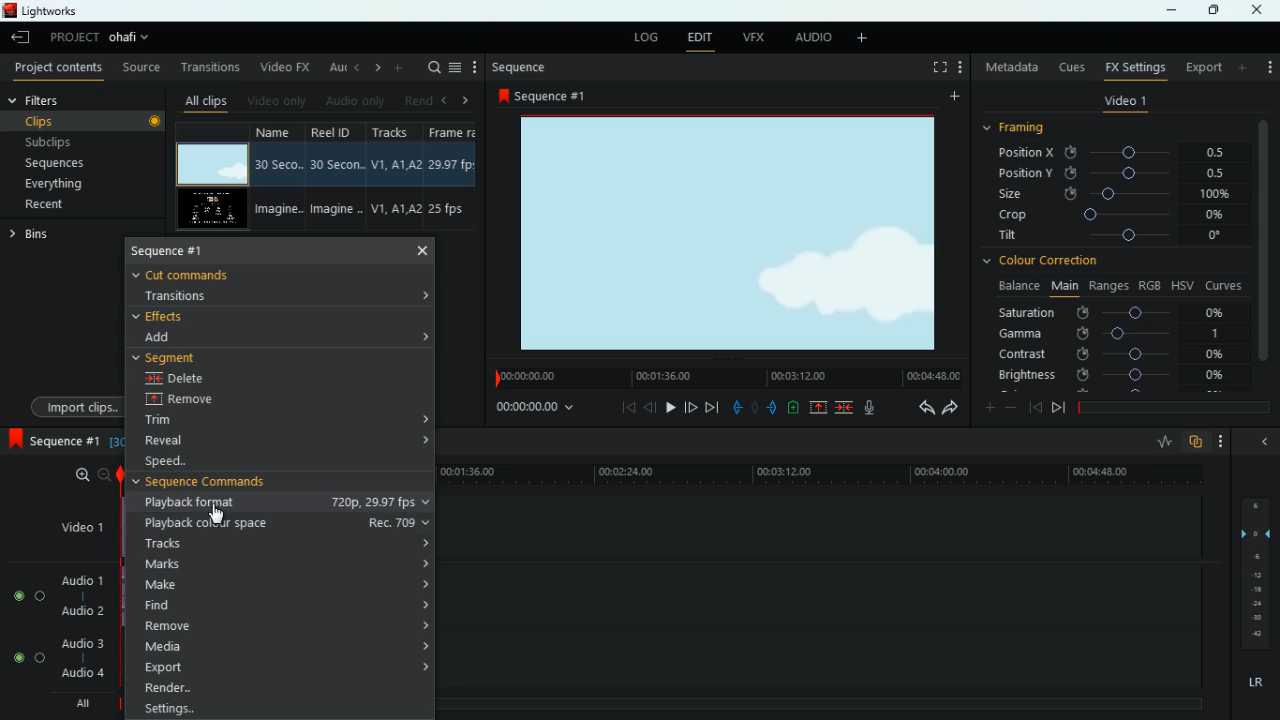 Image resolution: width=1280 pixels, height=720 pixels. I want to click on video, so click(213, 163).